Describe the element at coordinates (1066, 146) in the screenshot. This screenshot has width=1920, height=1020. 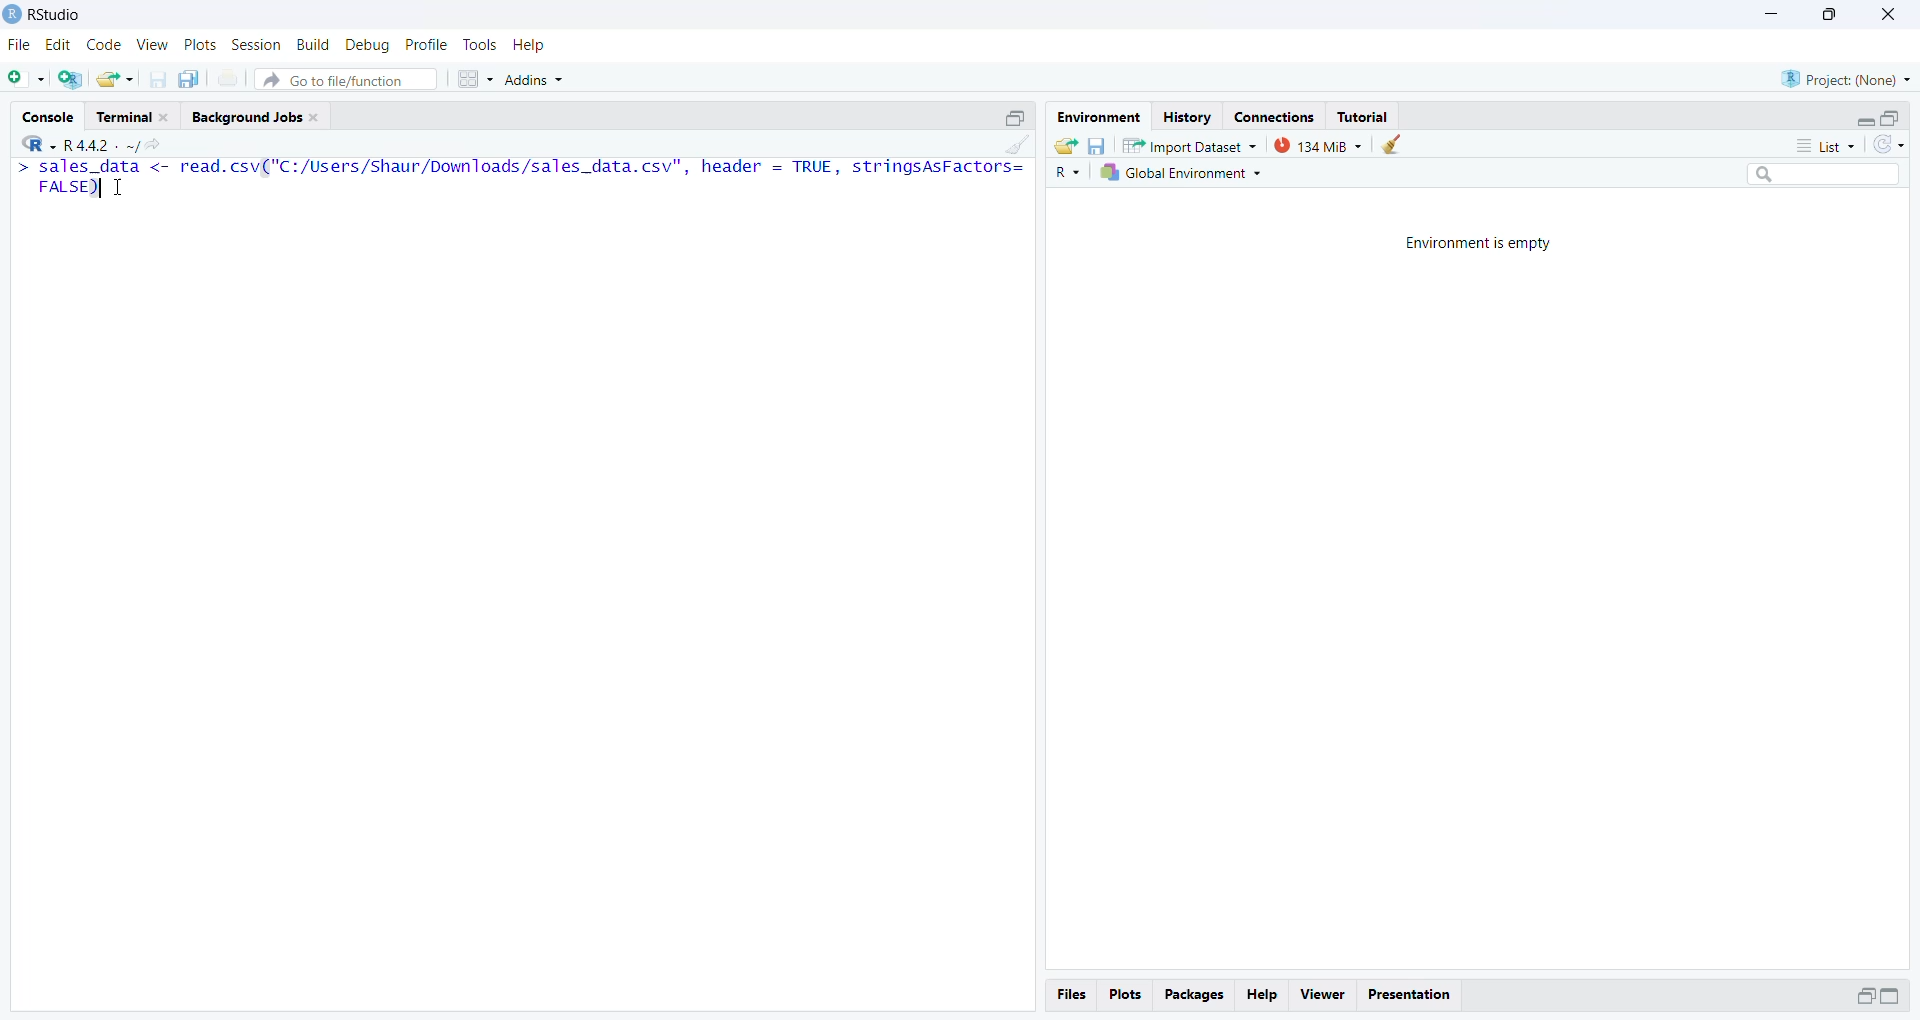
I see `Load workspace` at that location.